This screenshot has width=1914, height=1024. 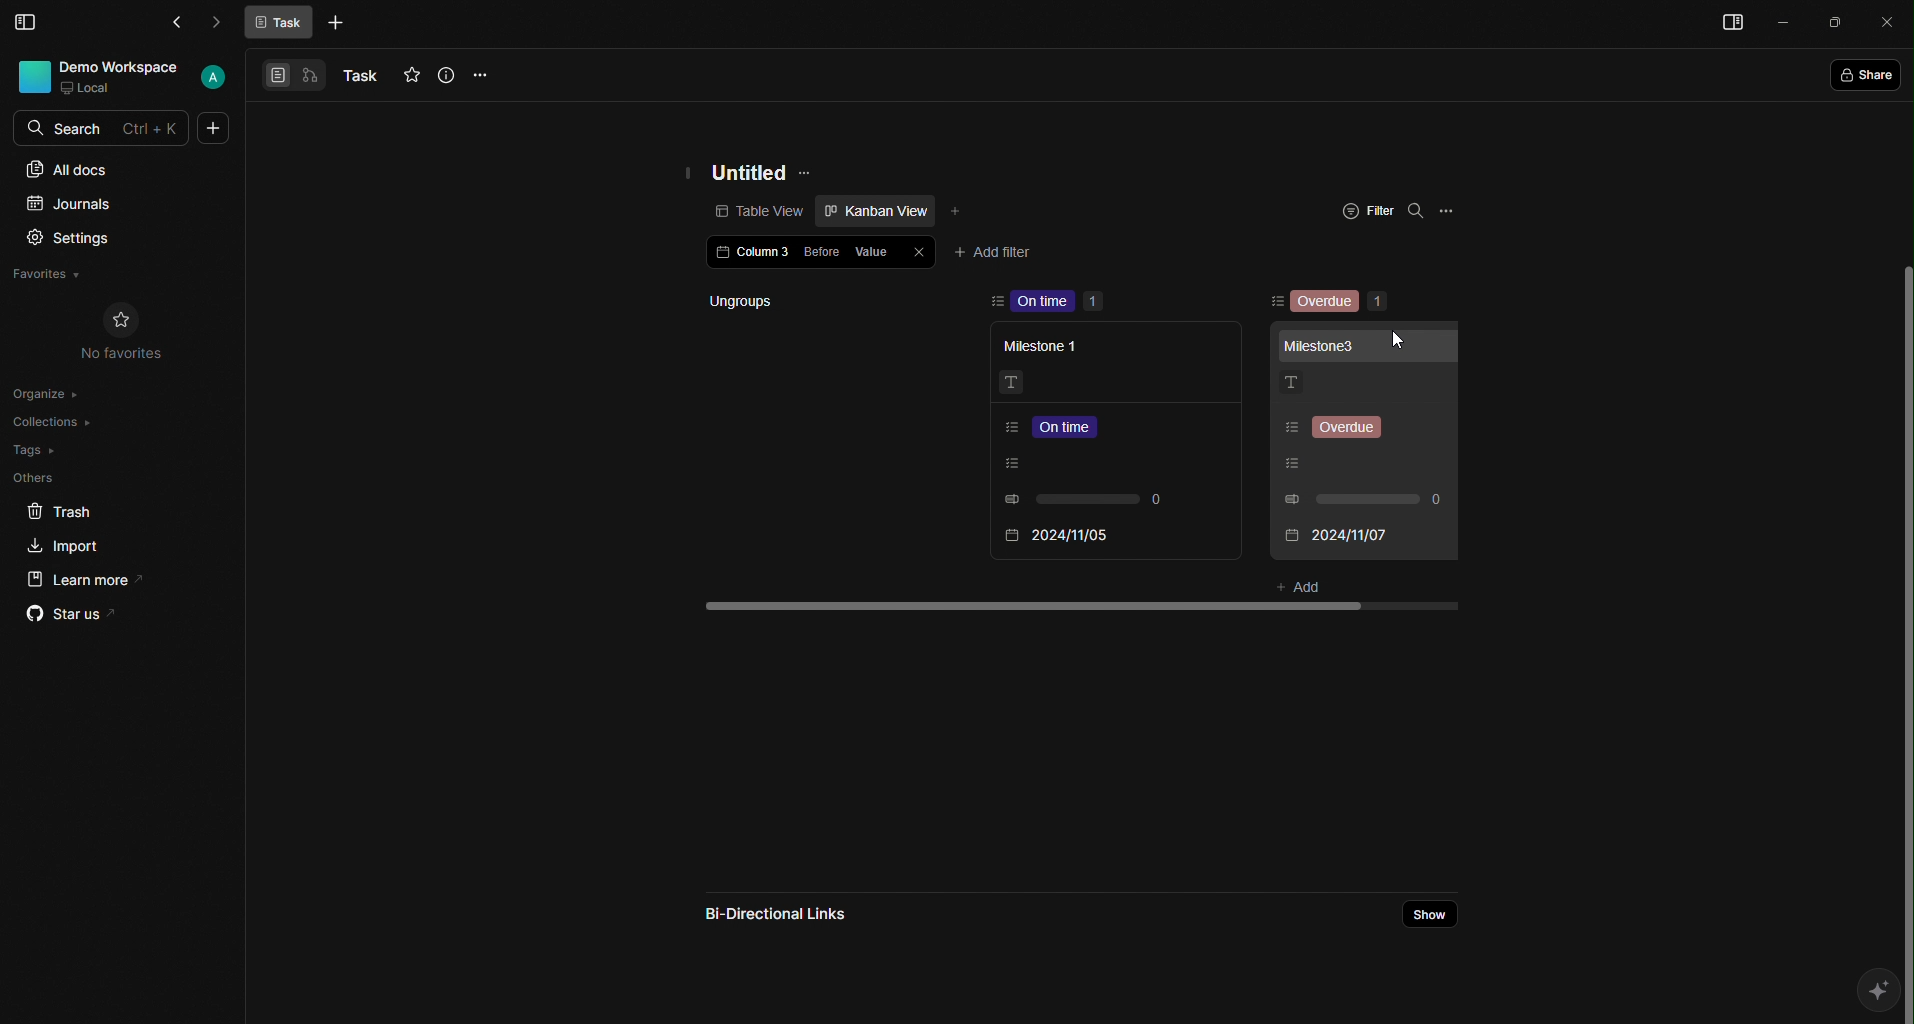 What do you see at coordinates (821, 251) in the screenshot?
I see `Before` at bounding box center [821, 251].